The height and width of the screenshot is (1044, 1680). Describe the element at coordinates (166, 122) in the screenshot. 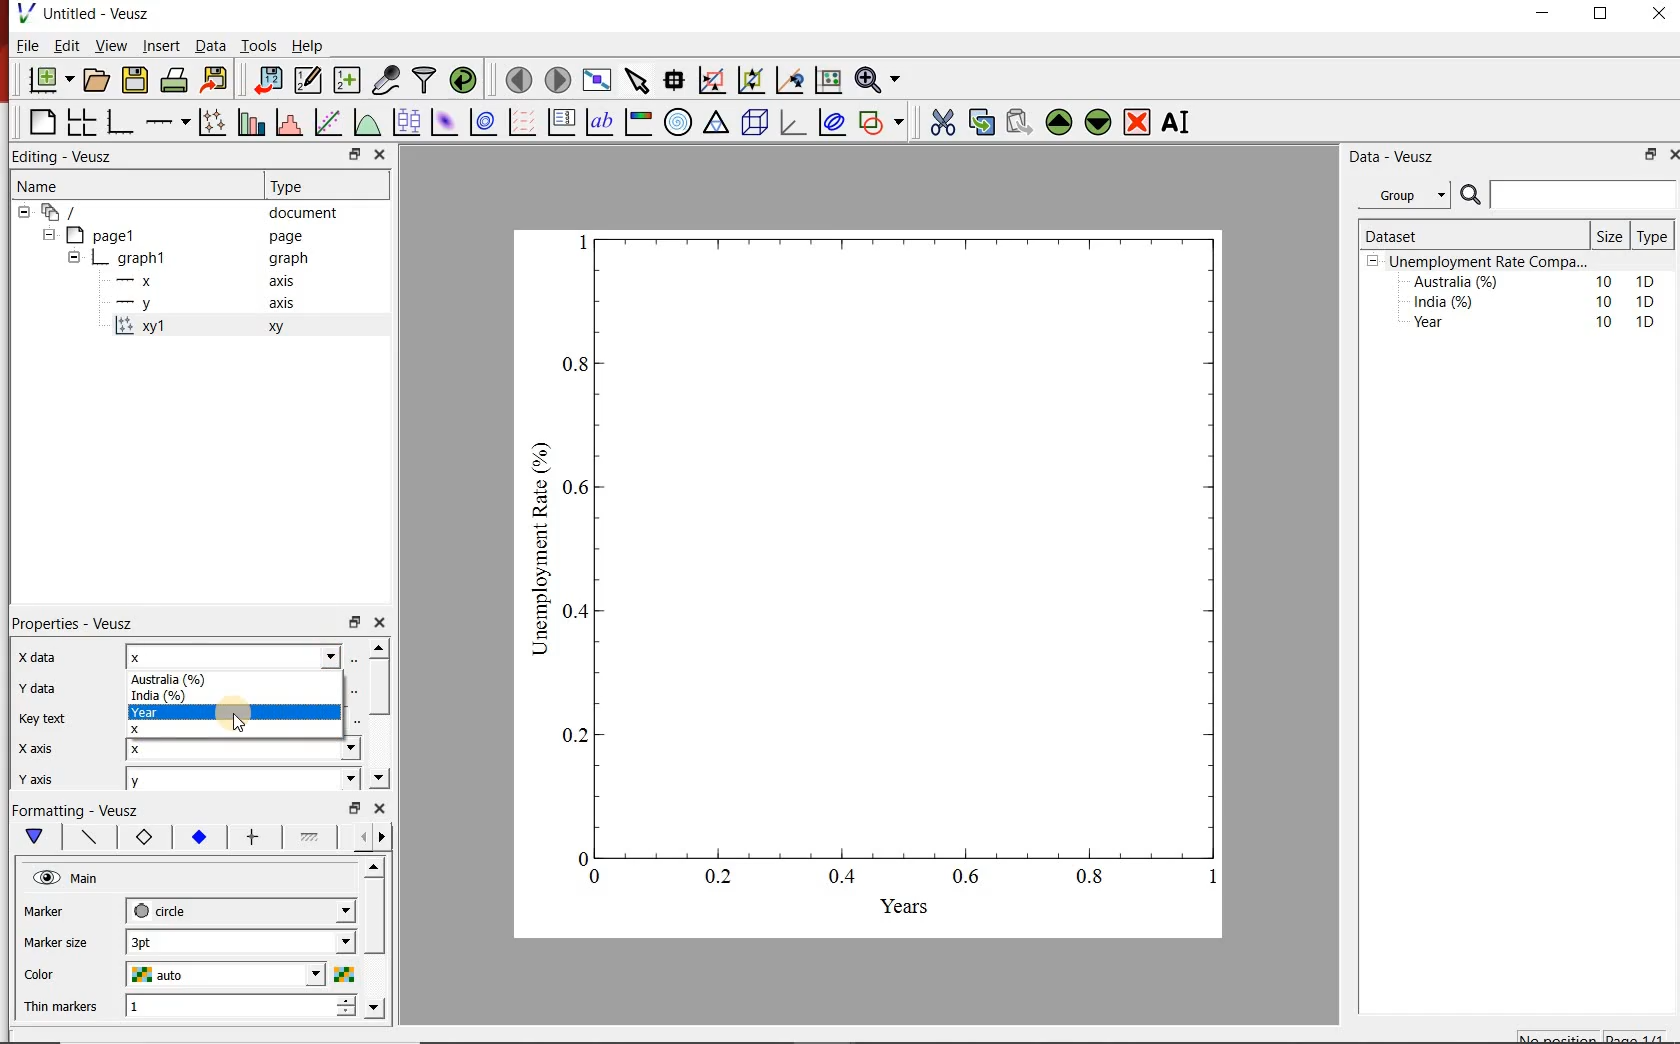

I see `add an axis` at that location.